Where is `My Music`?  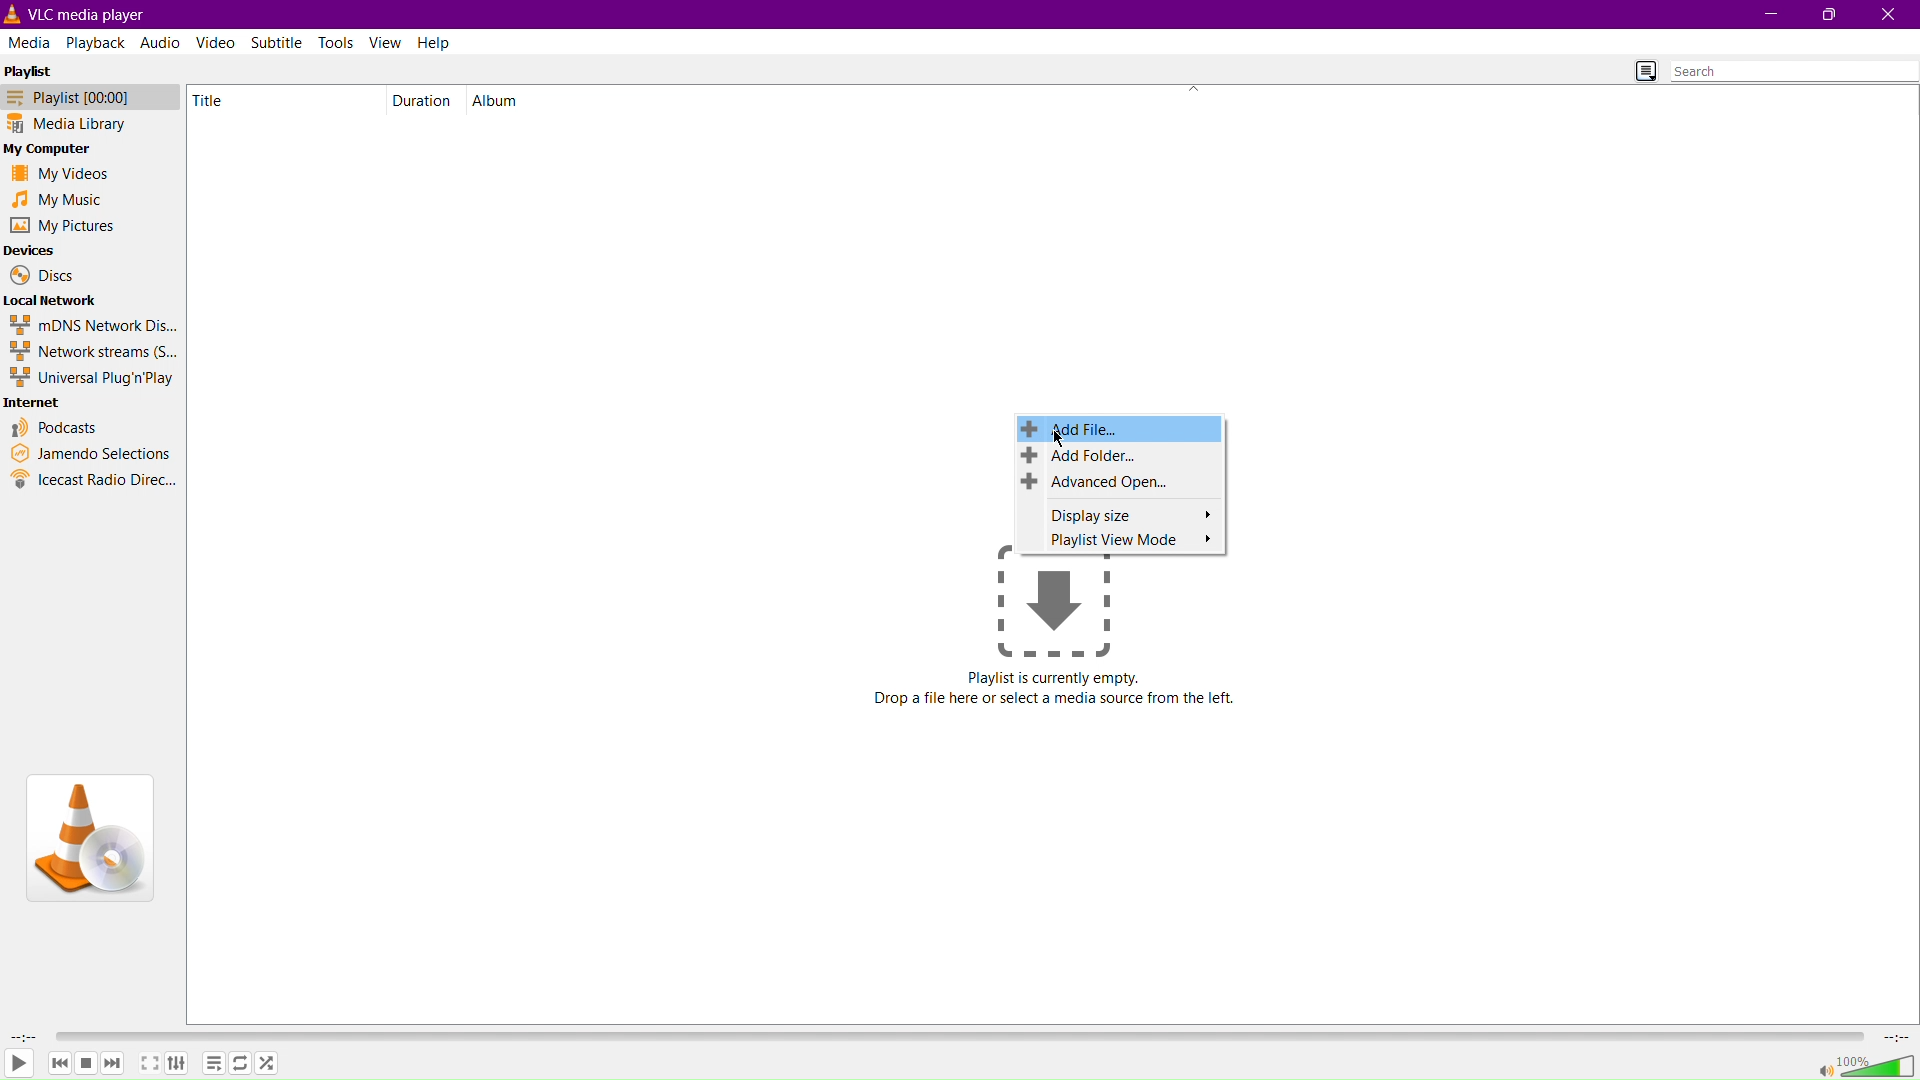 My Music is located at coordinates (55, 199).